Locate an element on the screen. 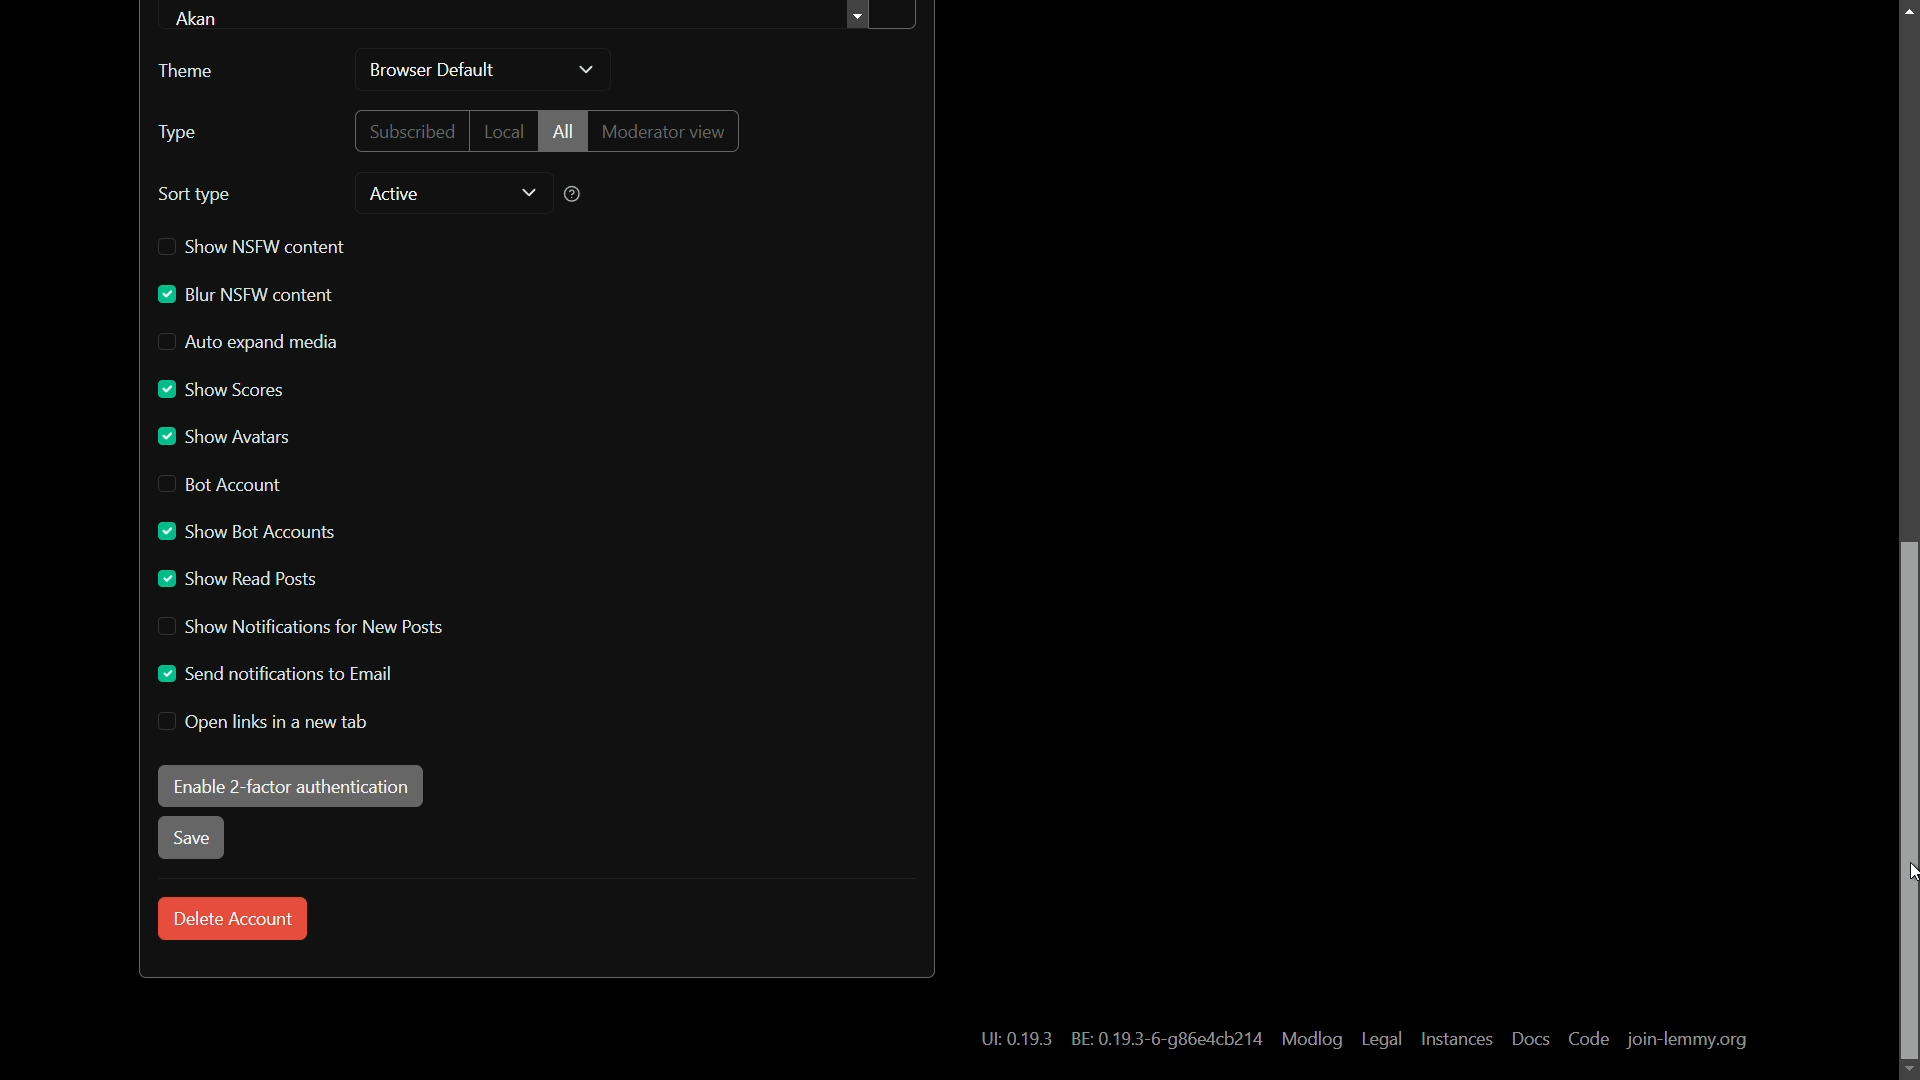 The image size is (1920, 1080). text is located at coordinates (1163, 1038).